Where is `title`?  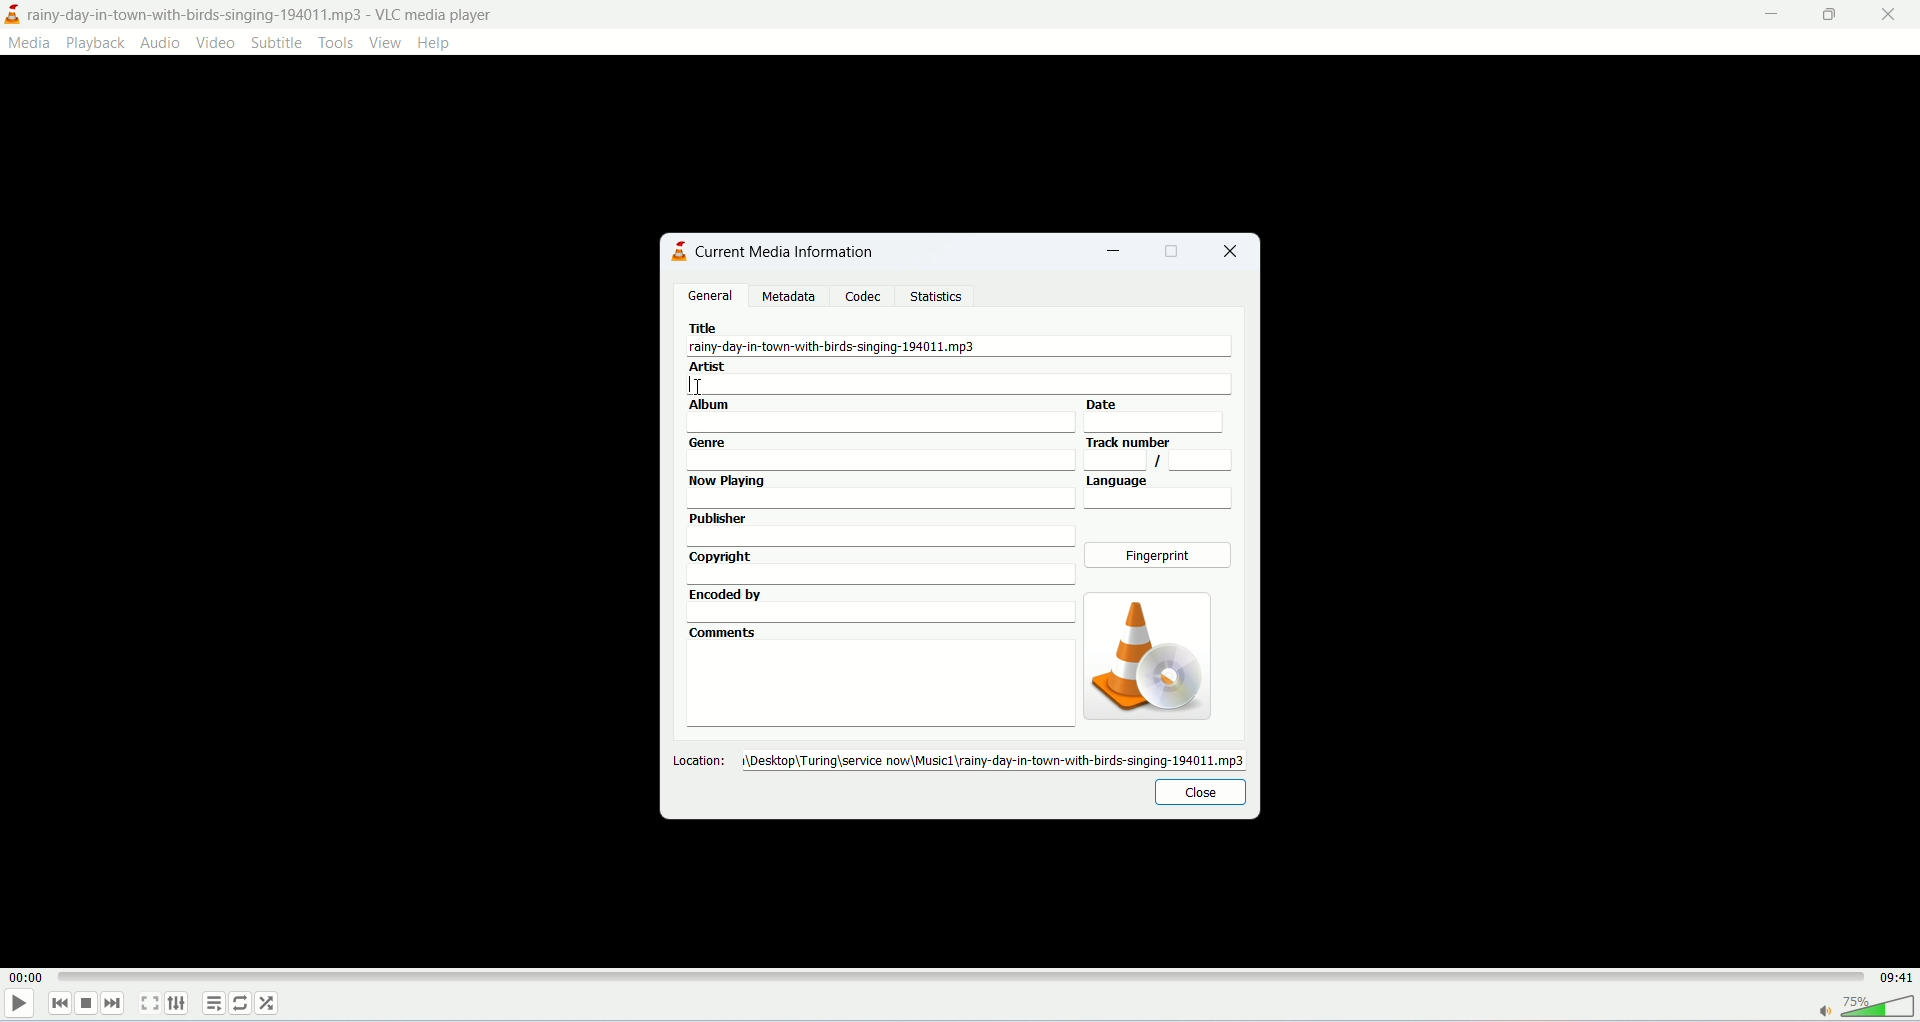 title is located at coordinates (967, 340).